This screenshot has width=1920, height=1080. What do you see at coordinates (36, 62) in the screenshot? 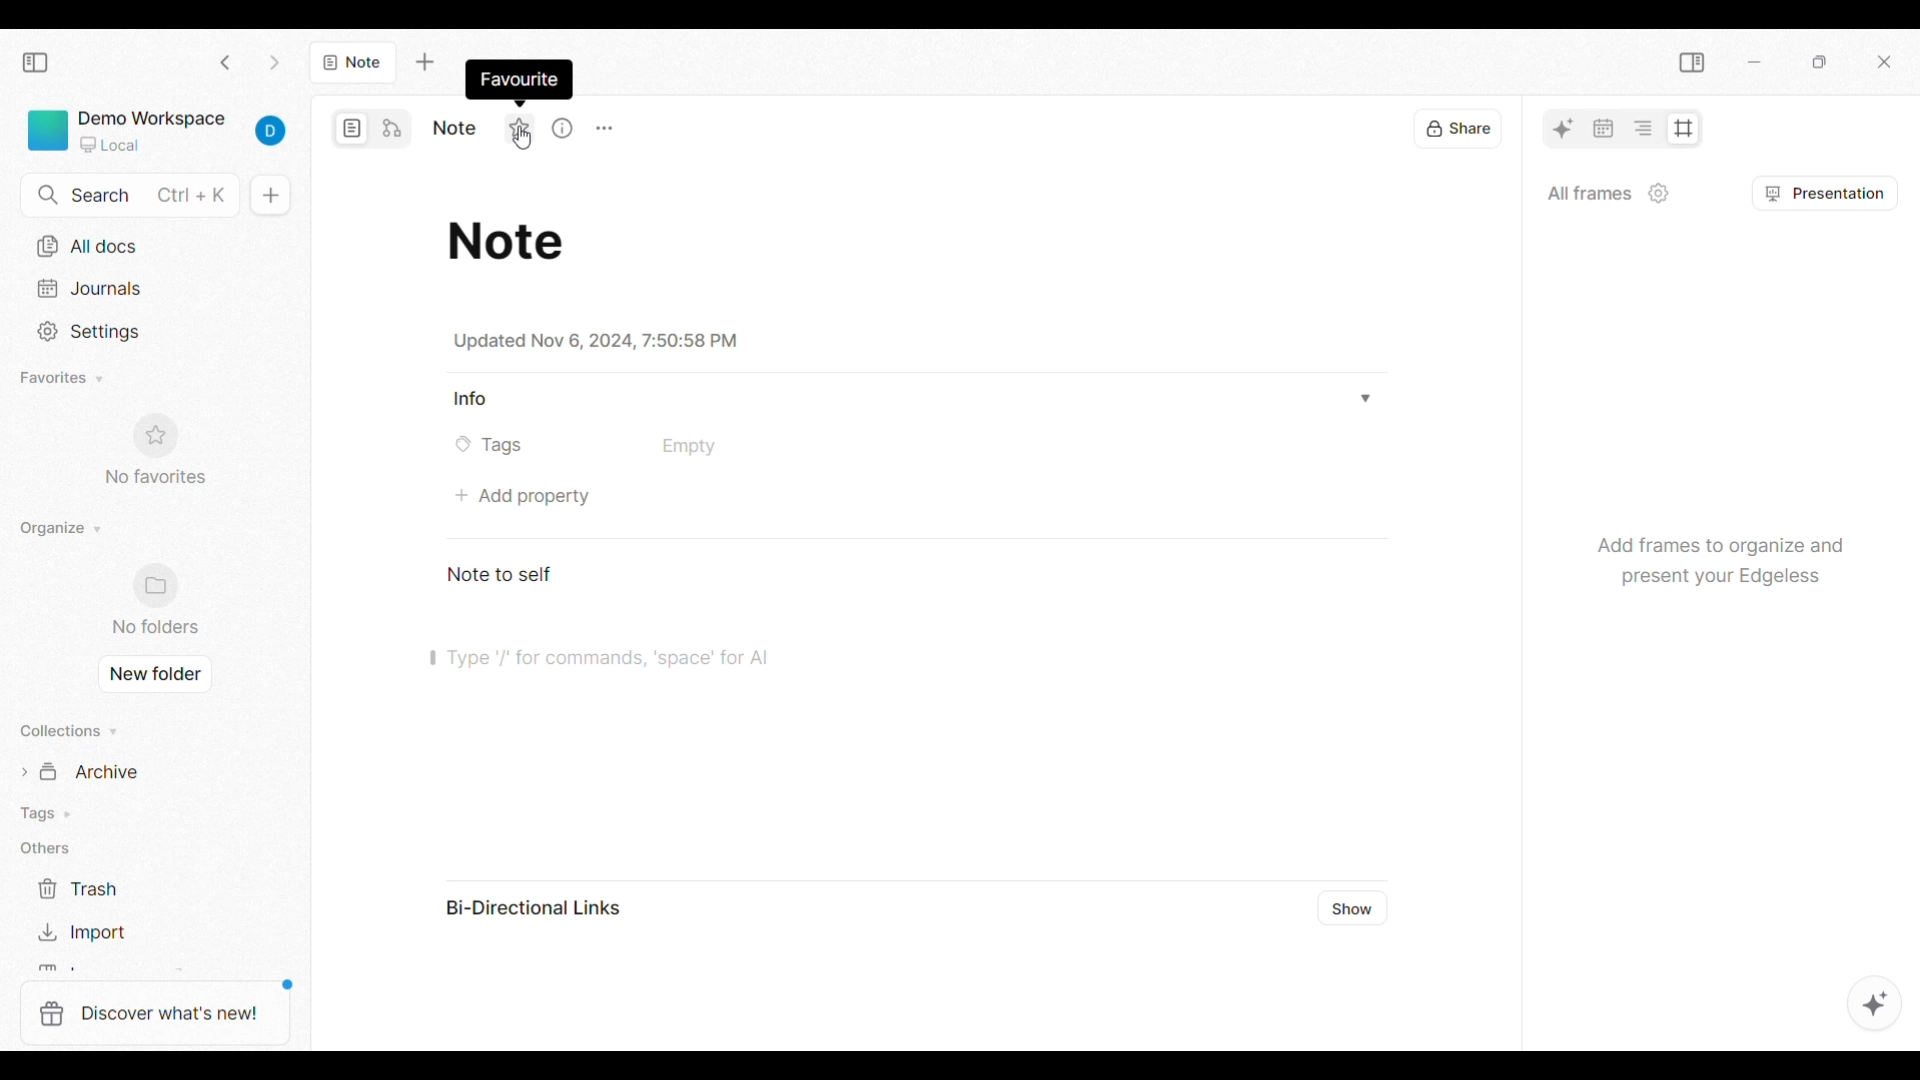
I see `Collapse left sidebar` at bounding box center [36, 62].